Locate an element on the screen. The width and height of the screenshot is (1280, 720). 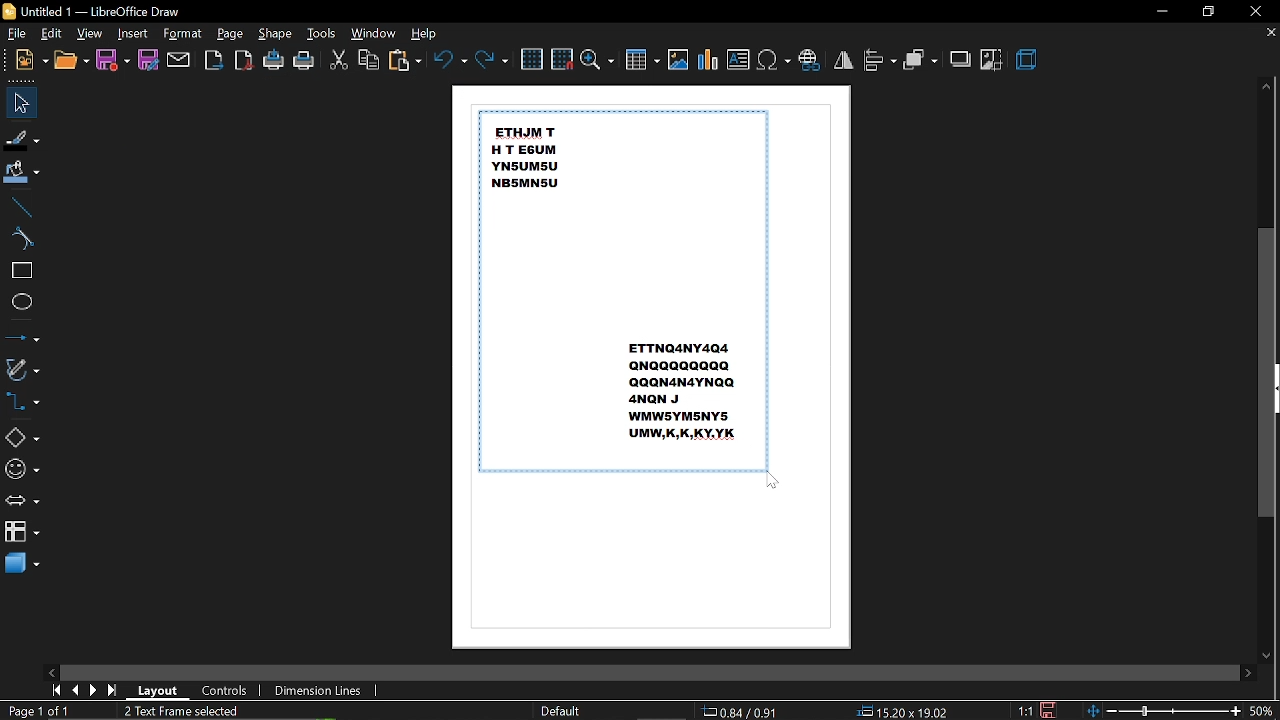
attach is located at coordinates (180, 60).